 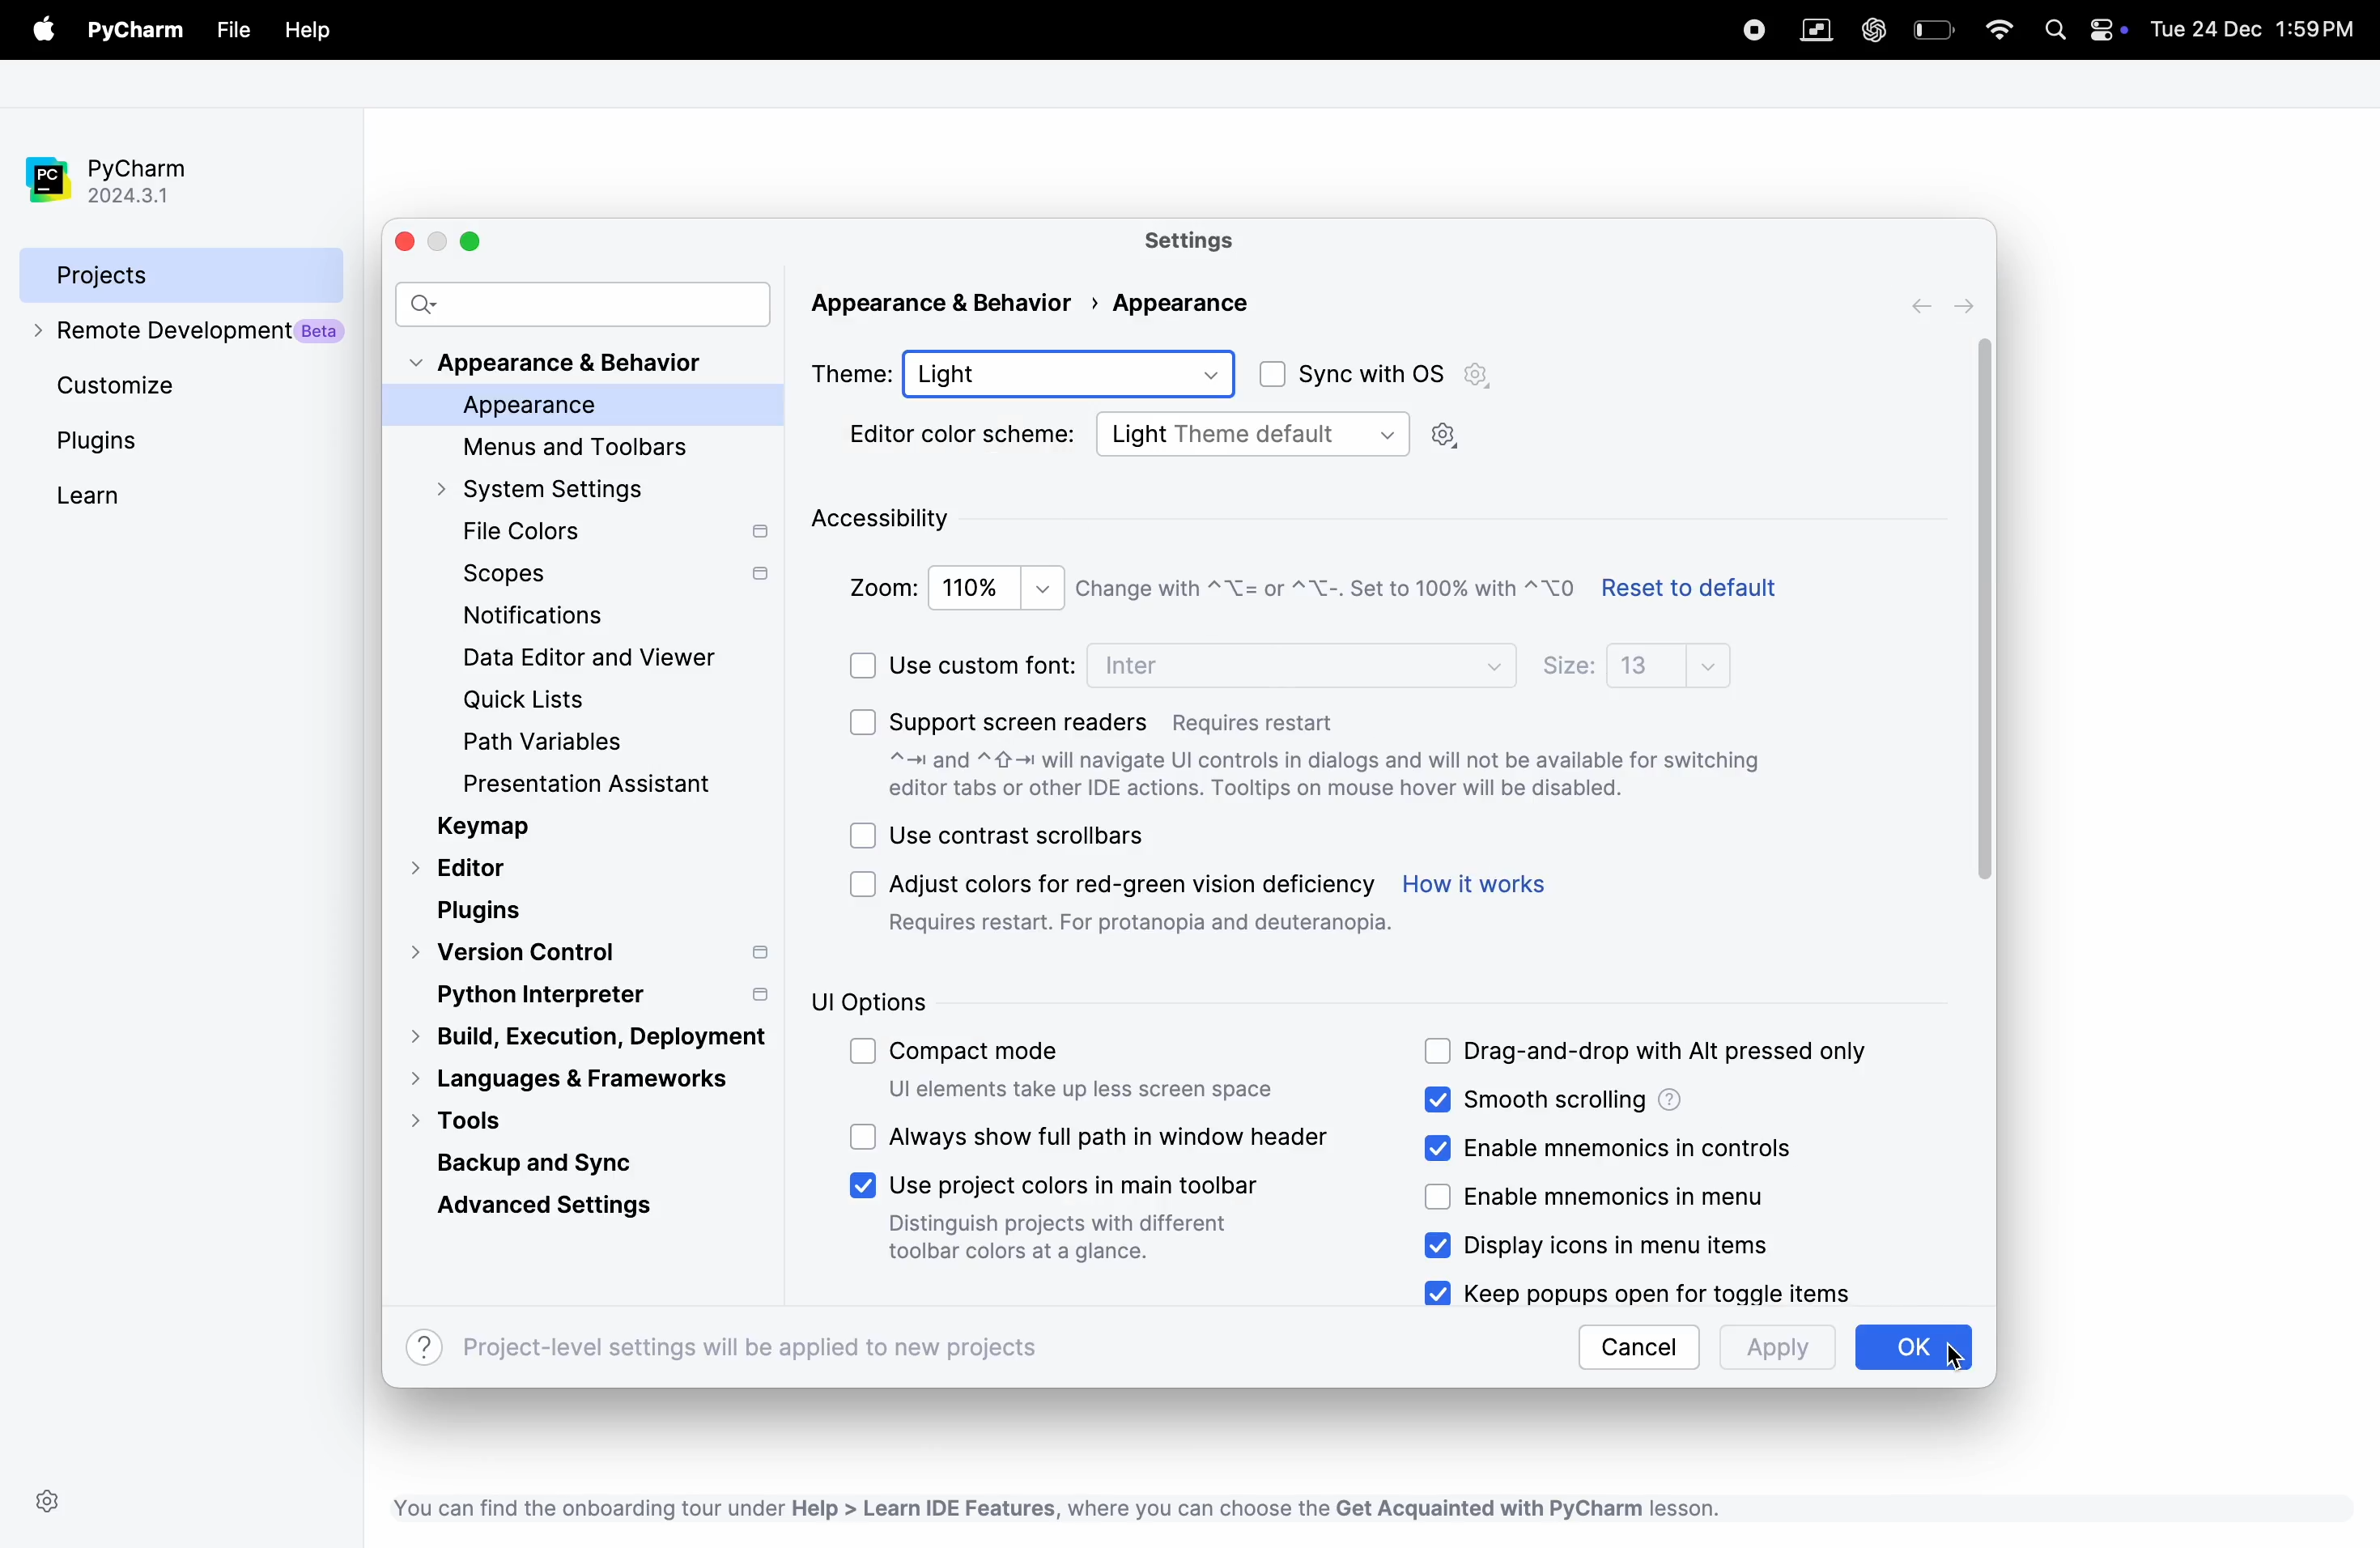 What do you see at coordinates (985, 662) in the screenshot?
I see `use custom font` at bounding box center [985, 662].